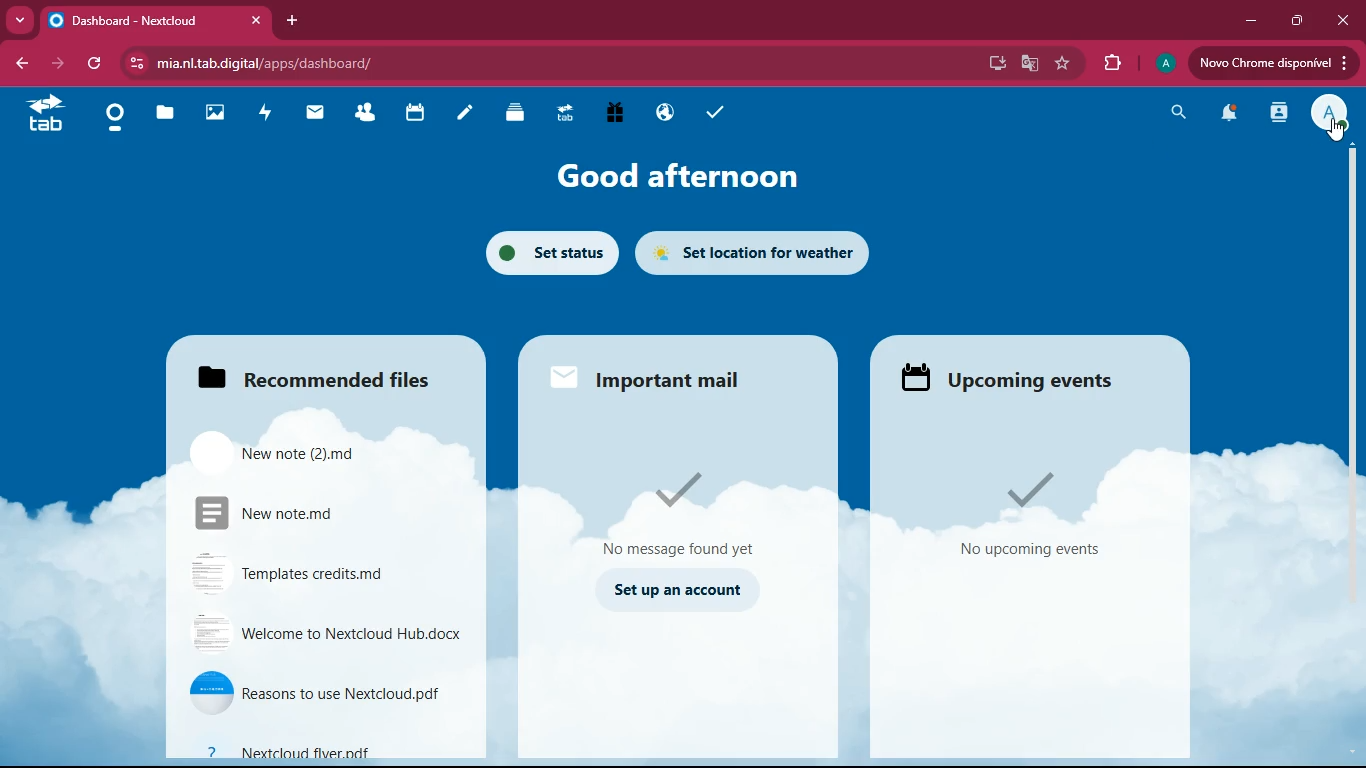  What do you see at coordinates (1165, 63) in the screenshot?
I see `profile` at bounding box center [1165, 63].